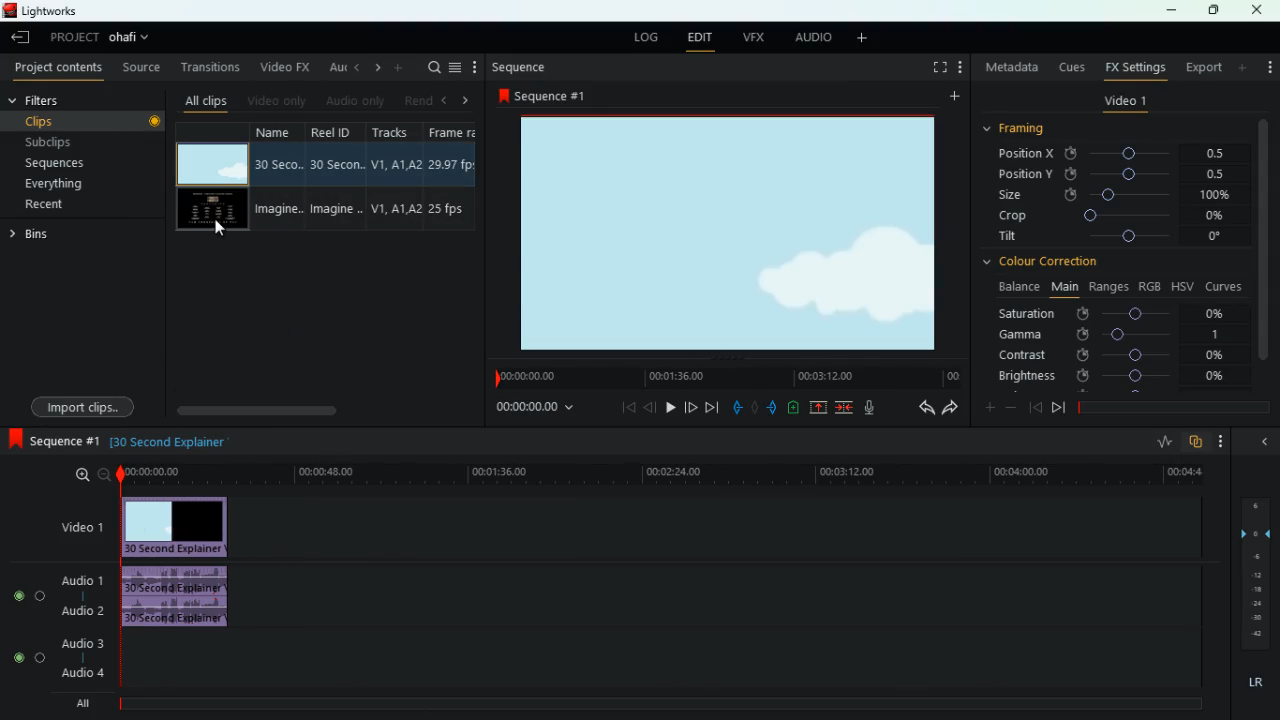 Image resolution: width=1280 pixels, height=720 pixels. I want to click on pull, so click(737, 408).